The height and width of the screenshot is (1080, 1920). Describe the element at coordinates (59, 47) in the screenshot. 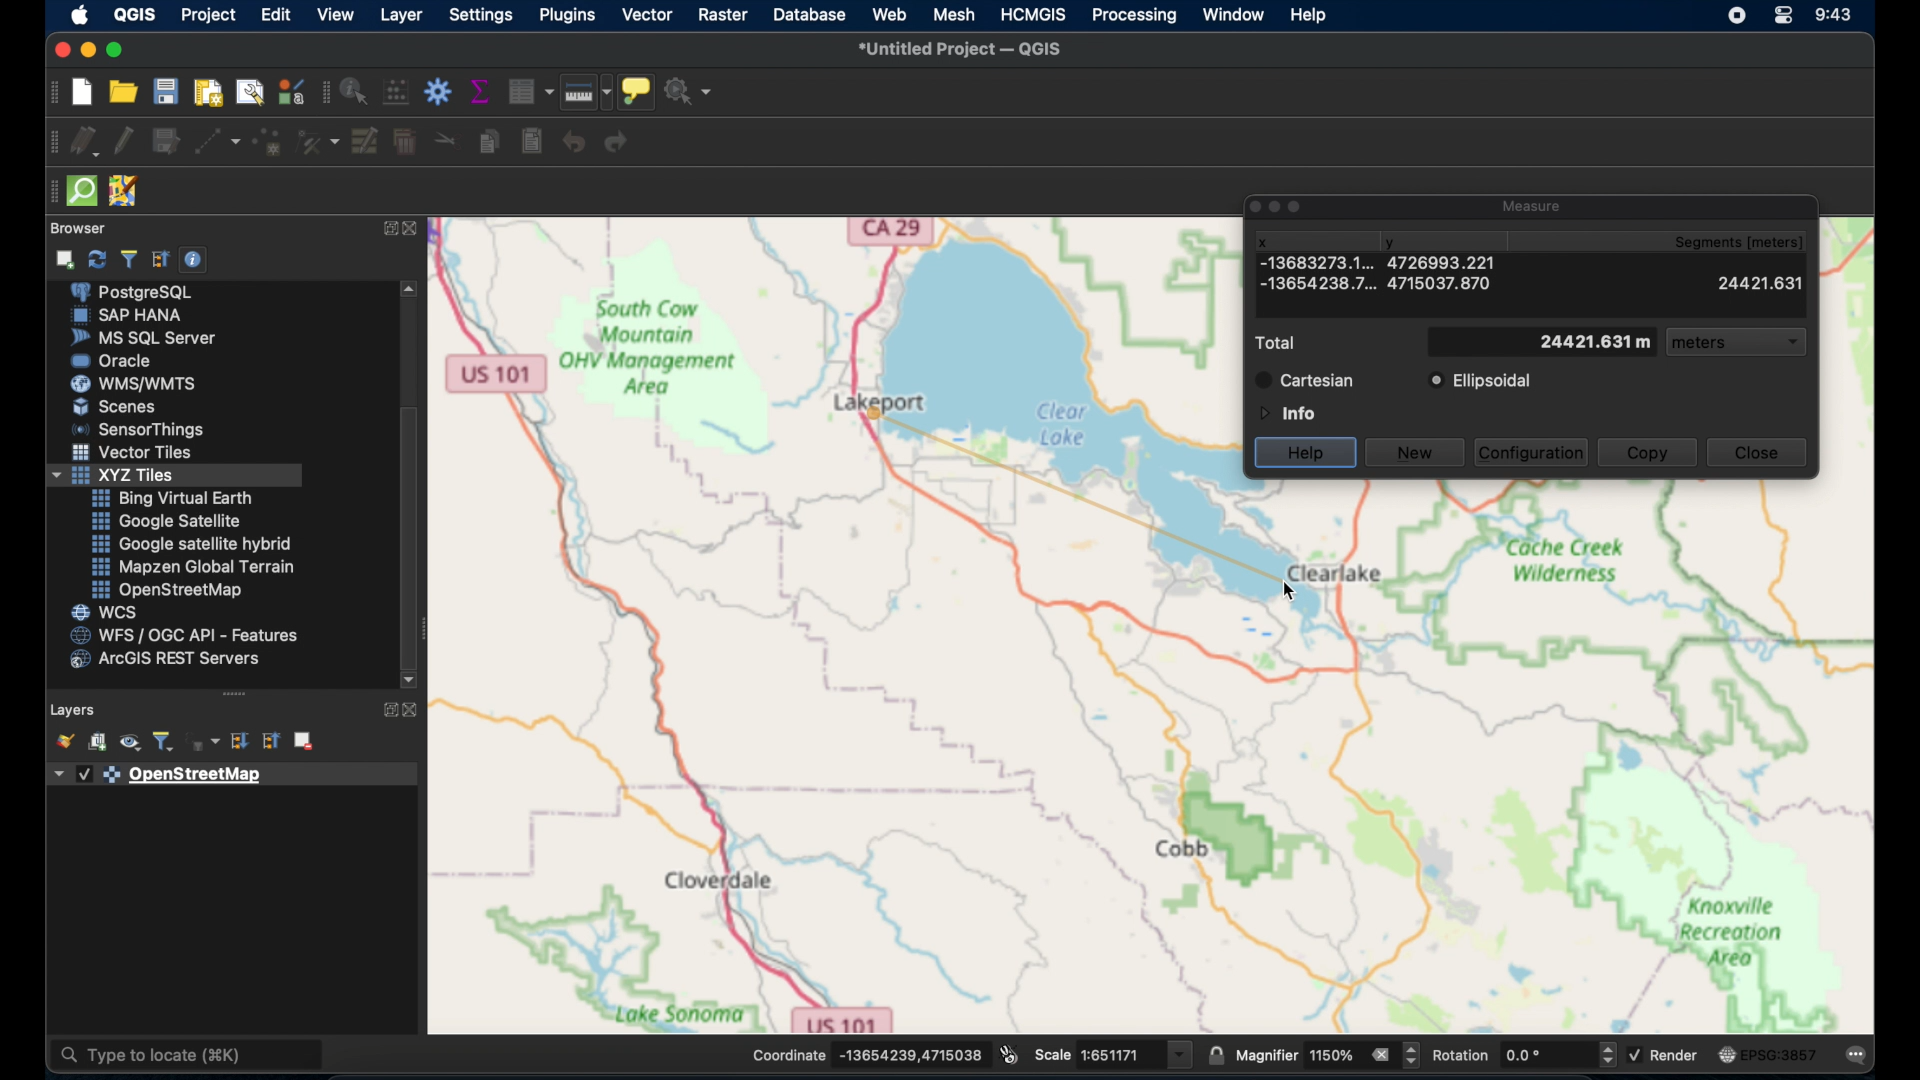

I see `close` at that location.